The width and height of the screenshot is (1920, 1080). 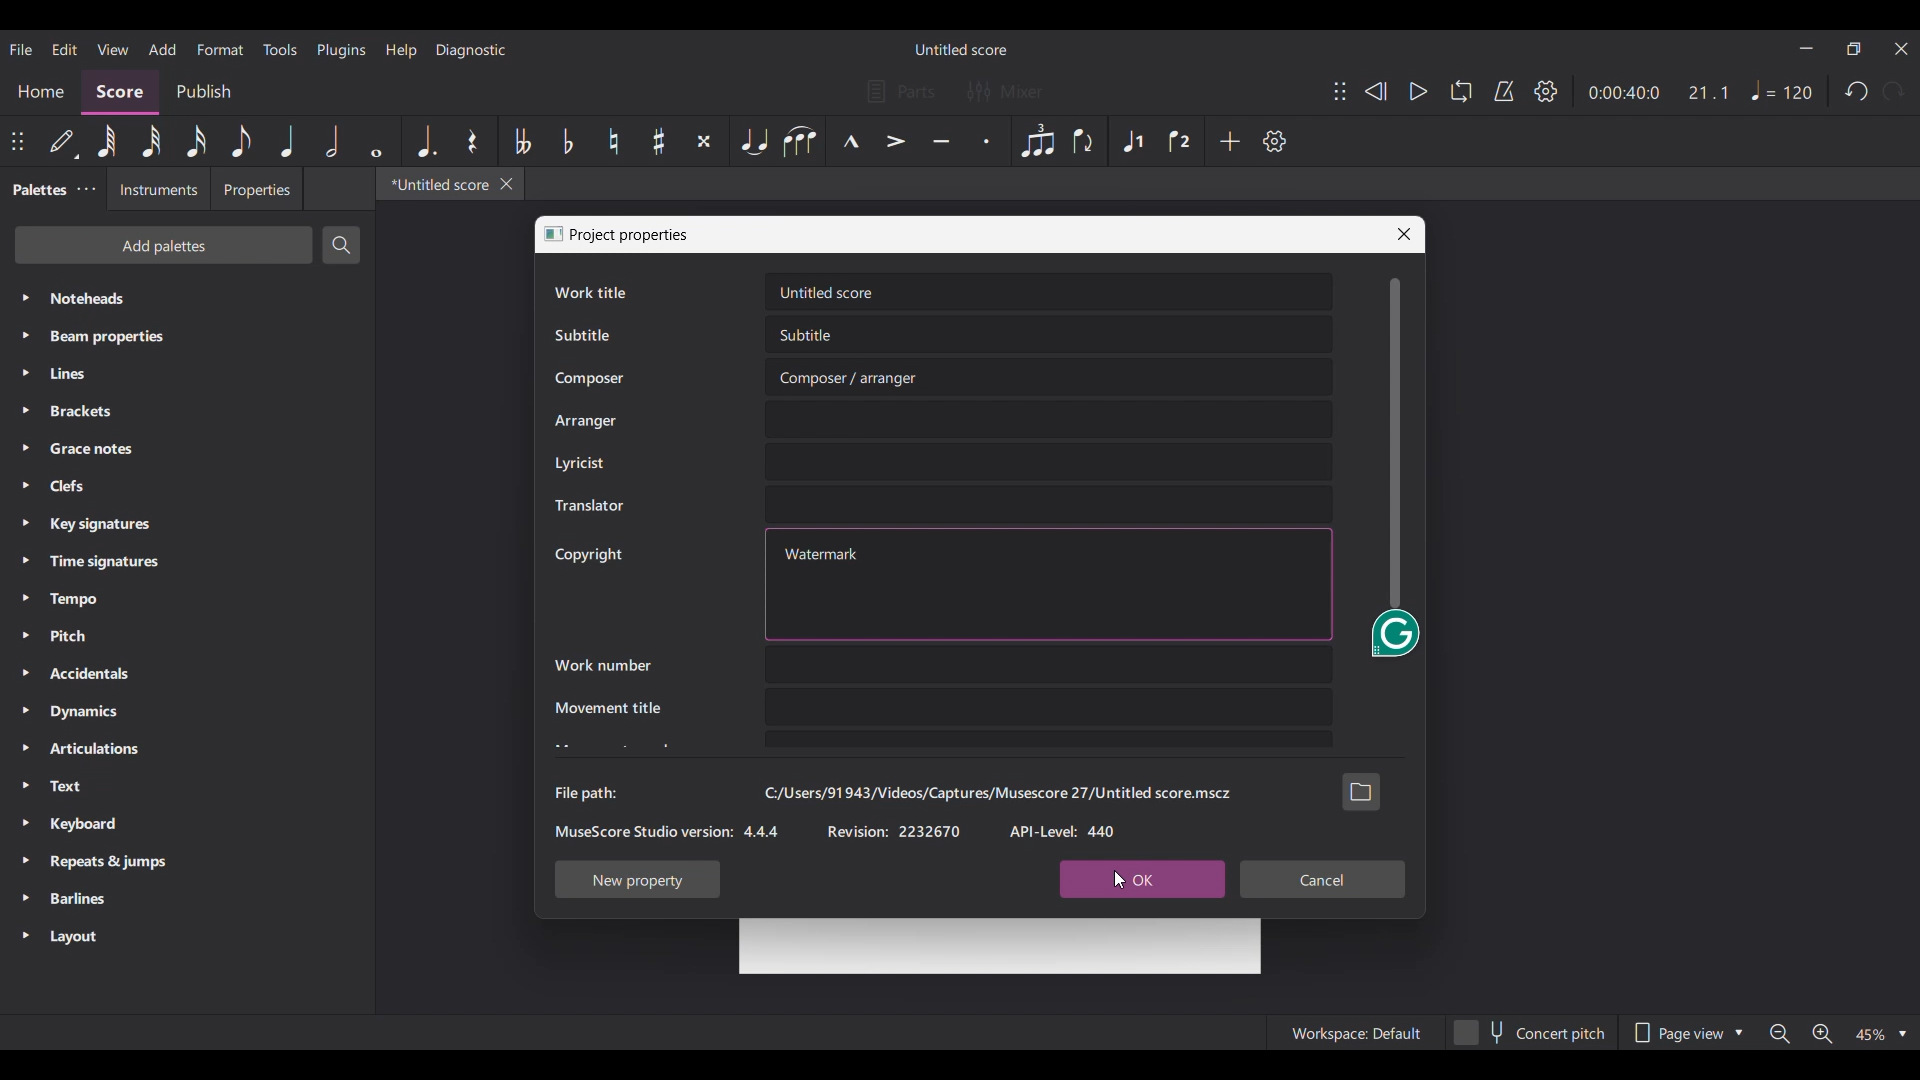 What do you see at coordinates (1396, 443) in the screenshot?
I see `Vertical slide bar` at bounding box center [1396, 443].